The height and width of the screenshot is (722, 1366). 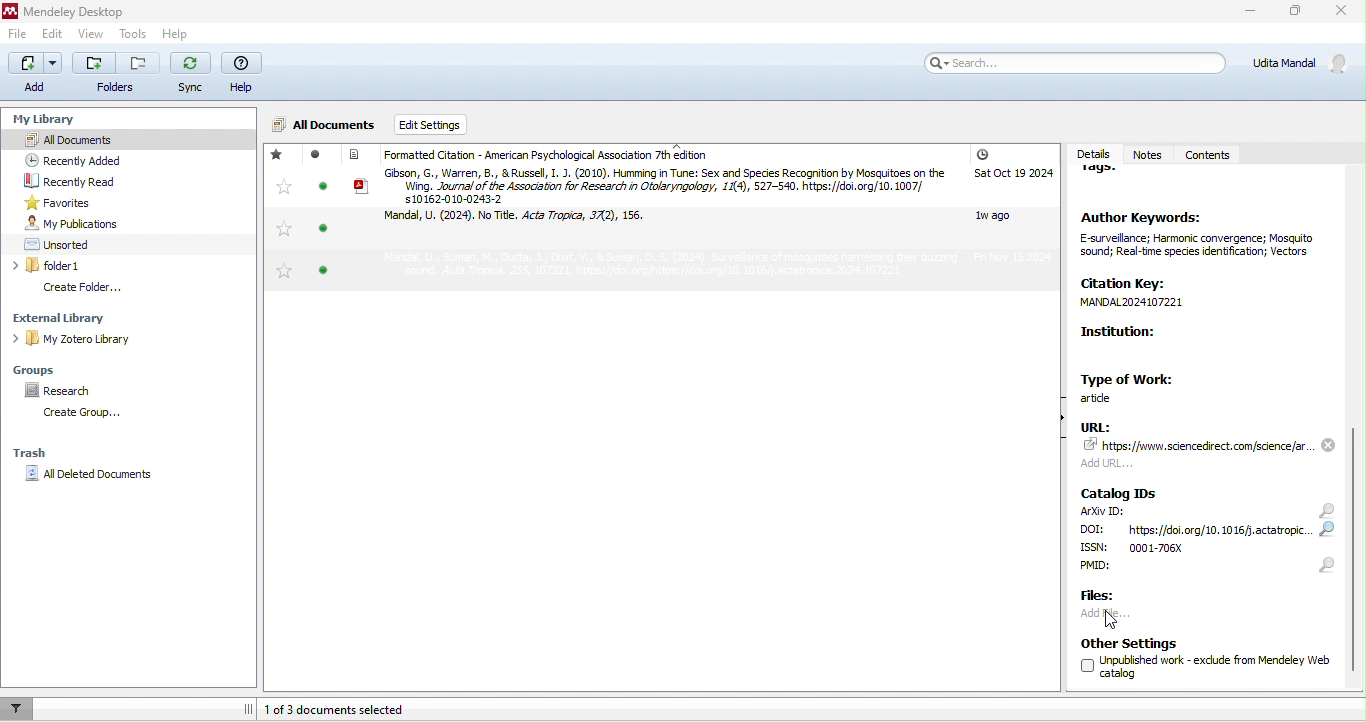 What do you see at coordinates (1343, 14) in the screenshot?
I see `close` at bounding box center [1343, 14].